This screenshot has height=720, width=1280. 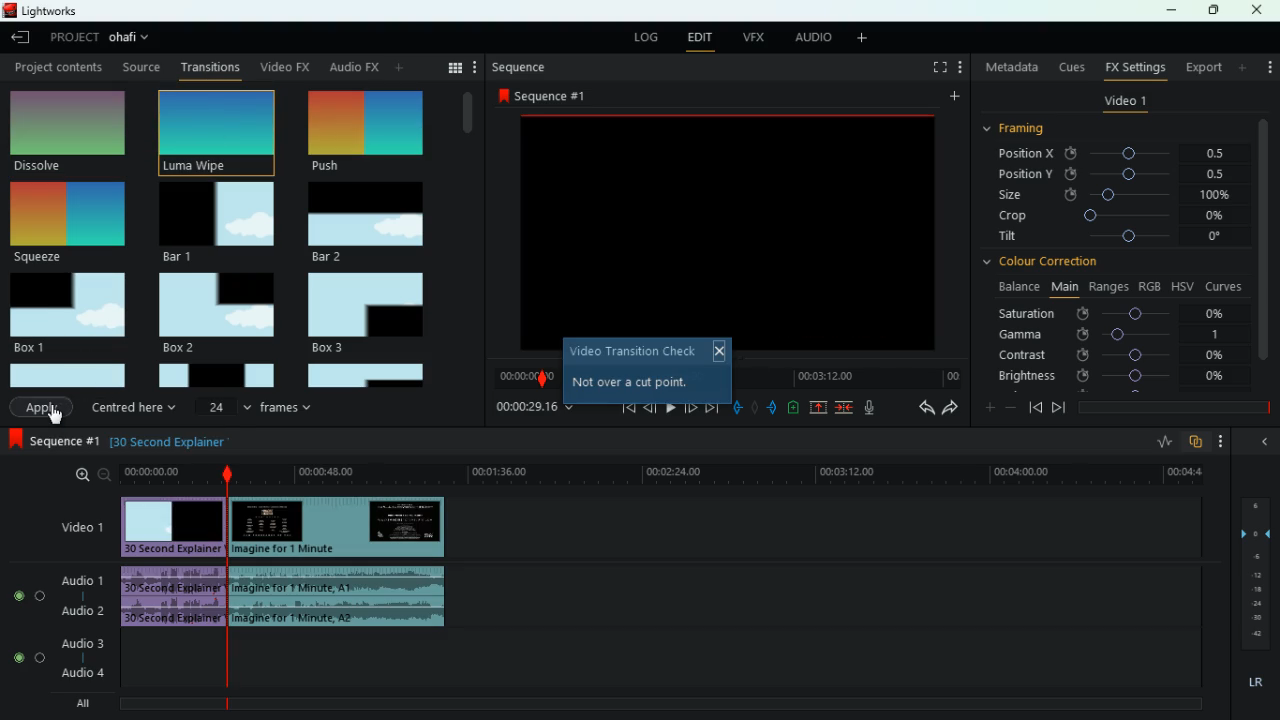 What do you see at coordinates (632, 350) in the screenshot?
I see `video transition check` at bounding box center [632, 350].